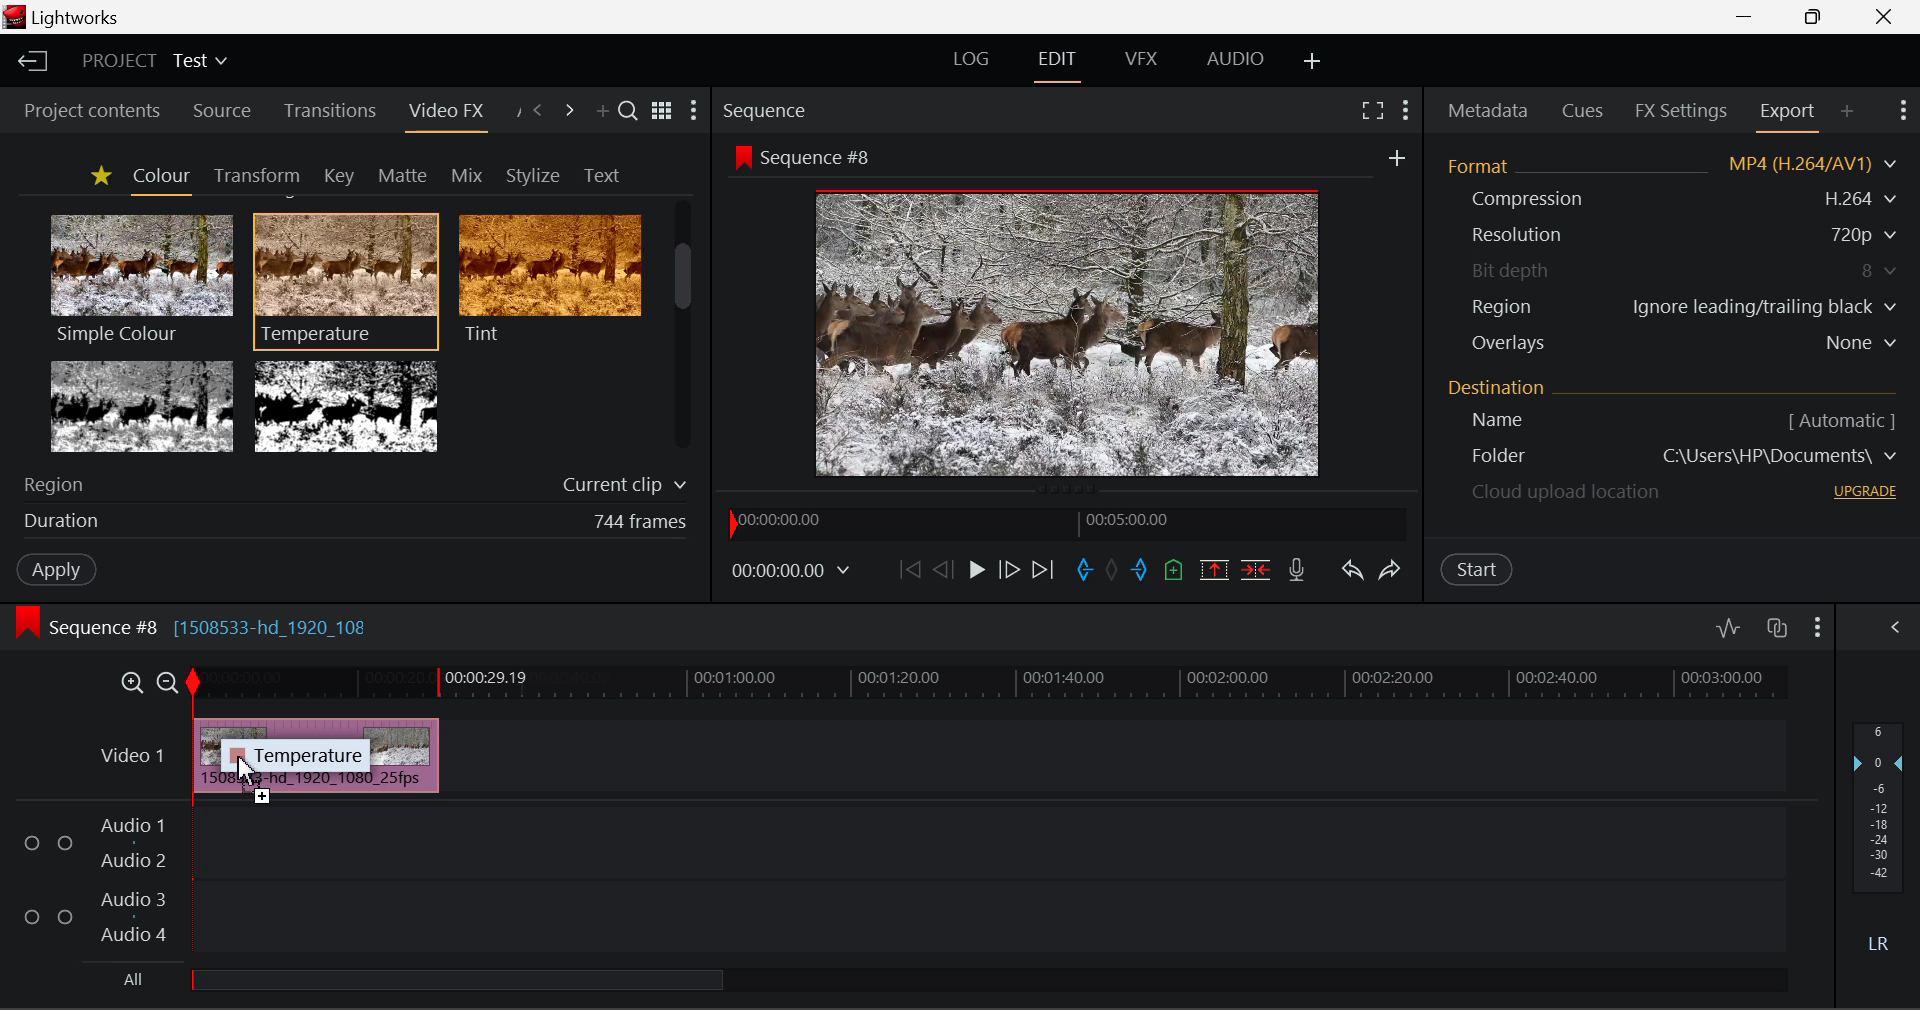 This screenshot has width=1920, height=1010. What do you see at coordinates (130, 900) in the screenshot?
I see `Audio 3` at bounding box center [130, 900].